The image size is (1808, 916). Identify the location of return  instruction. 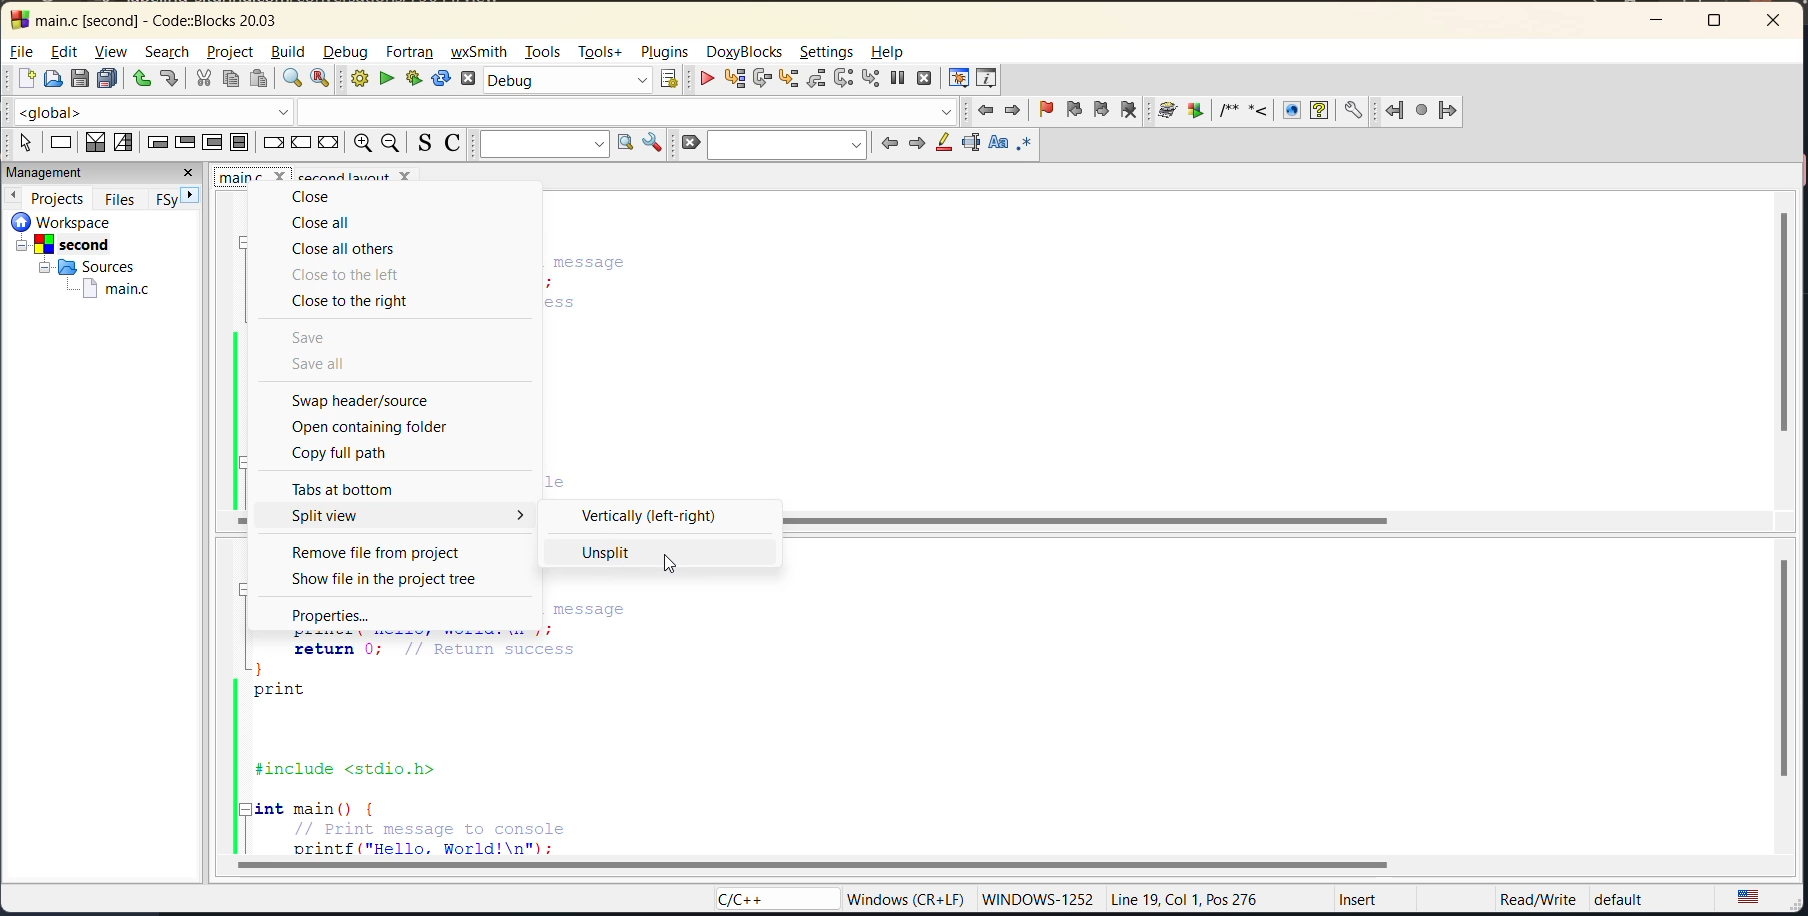
(330, 143).